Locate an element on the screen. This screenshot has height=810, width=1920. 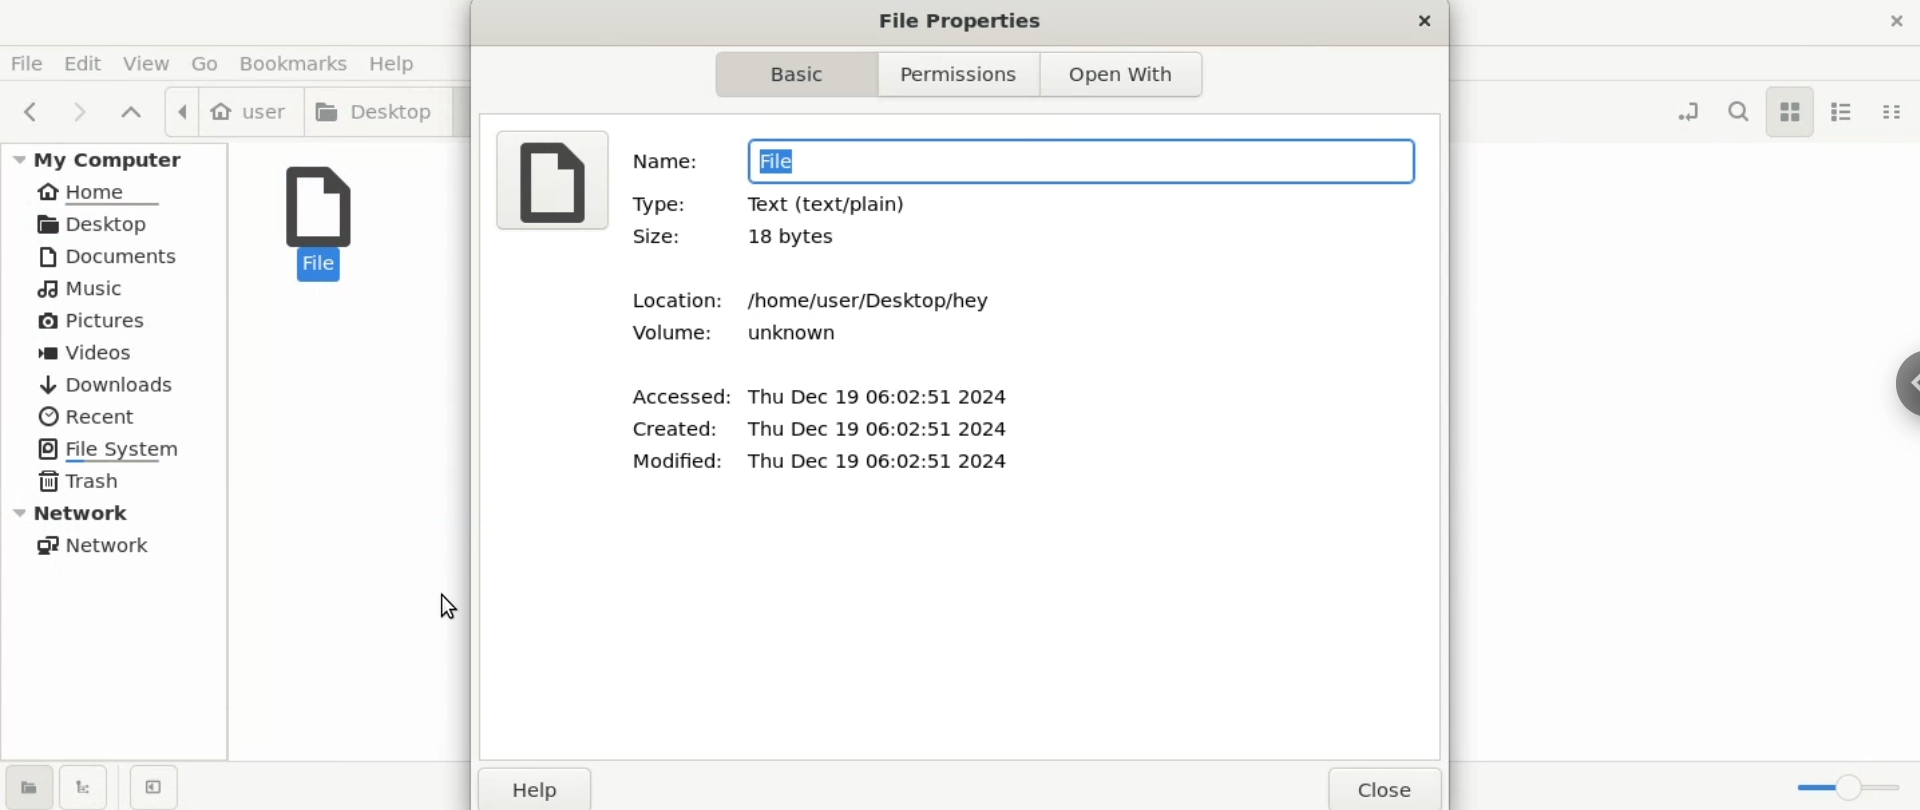
size:   18 bytes is located at coordinates (742, 241).